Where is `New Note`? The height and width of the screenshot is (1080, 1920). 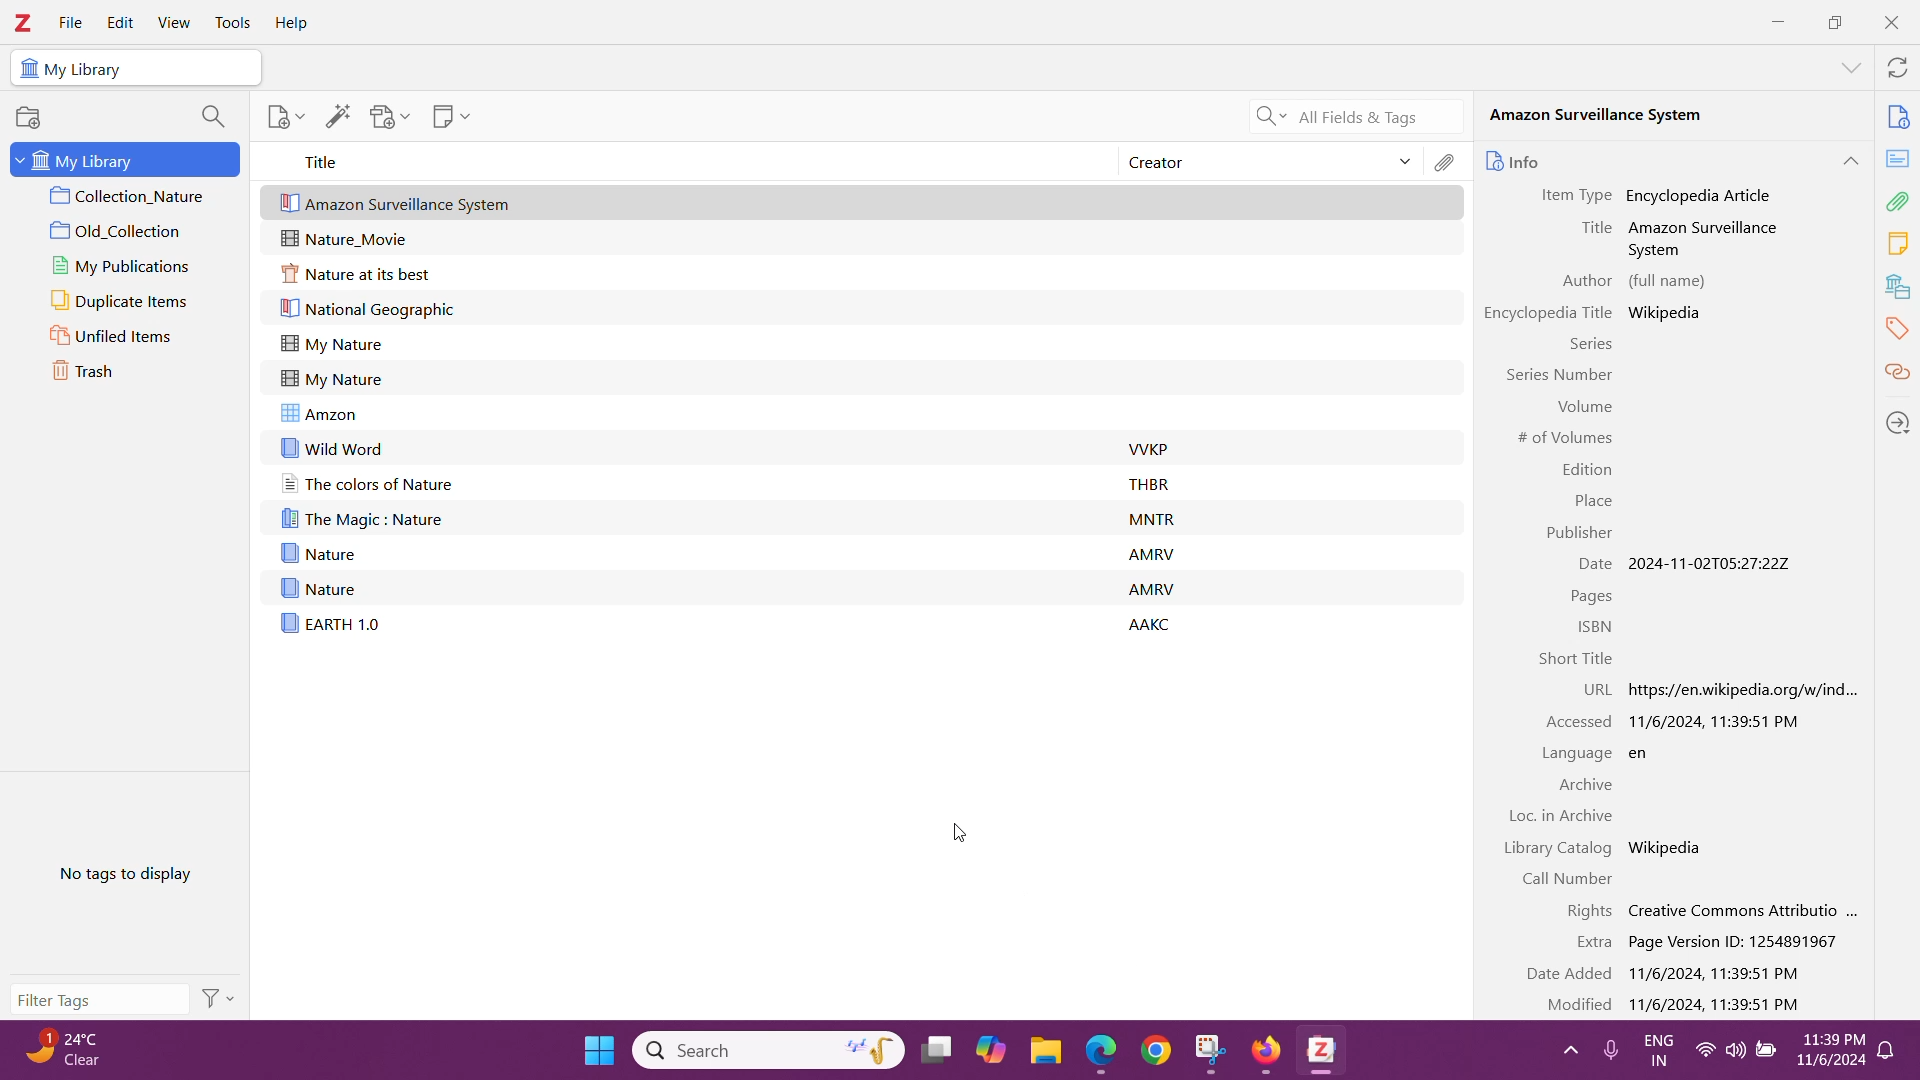
New Note is located at coordinates (450, 116).